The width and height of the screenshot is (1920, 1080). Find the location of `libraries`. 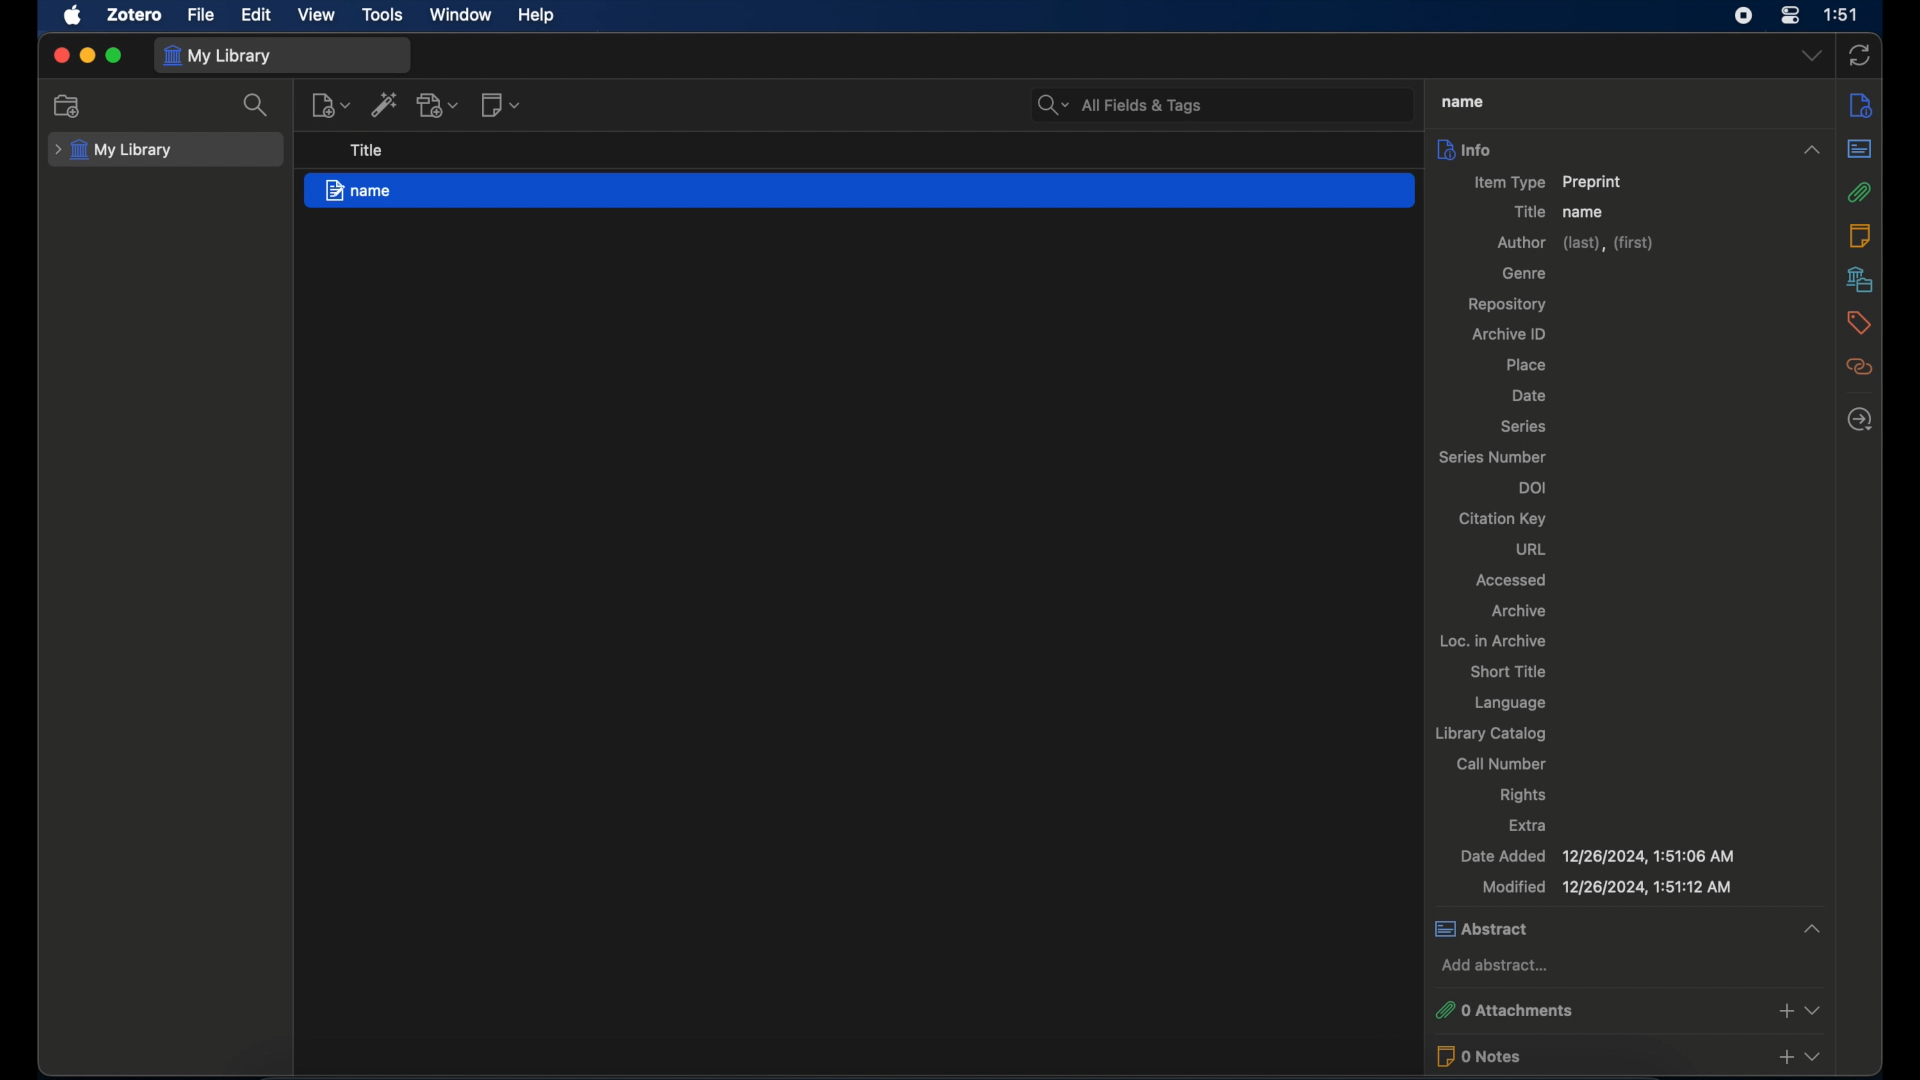

libraries is located at coordinates (1860, 279).